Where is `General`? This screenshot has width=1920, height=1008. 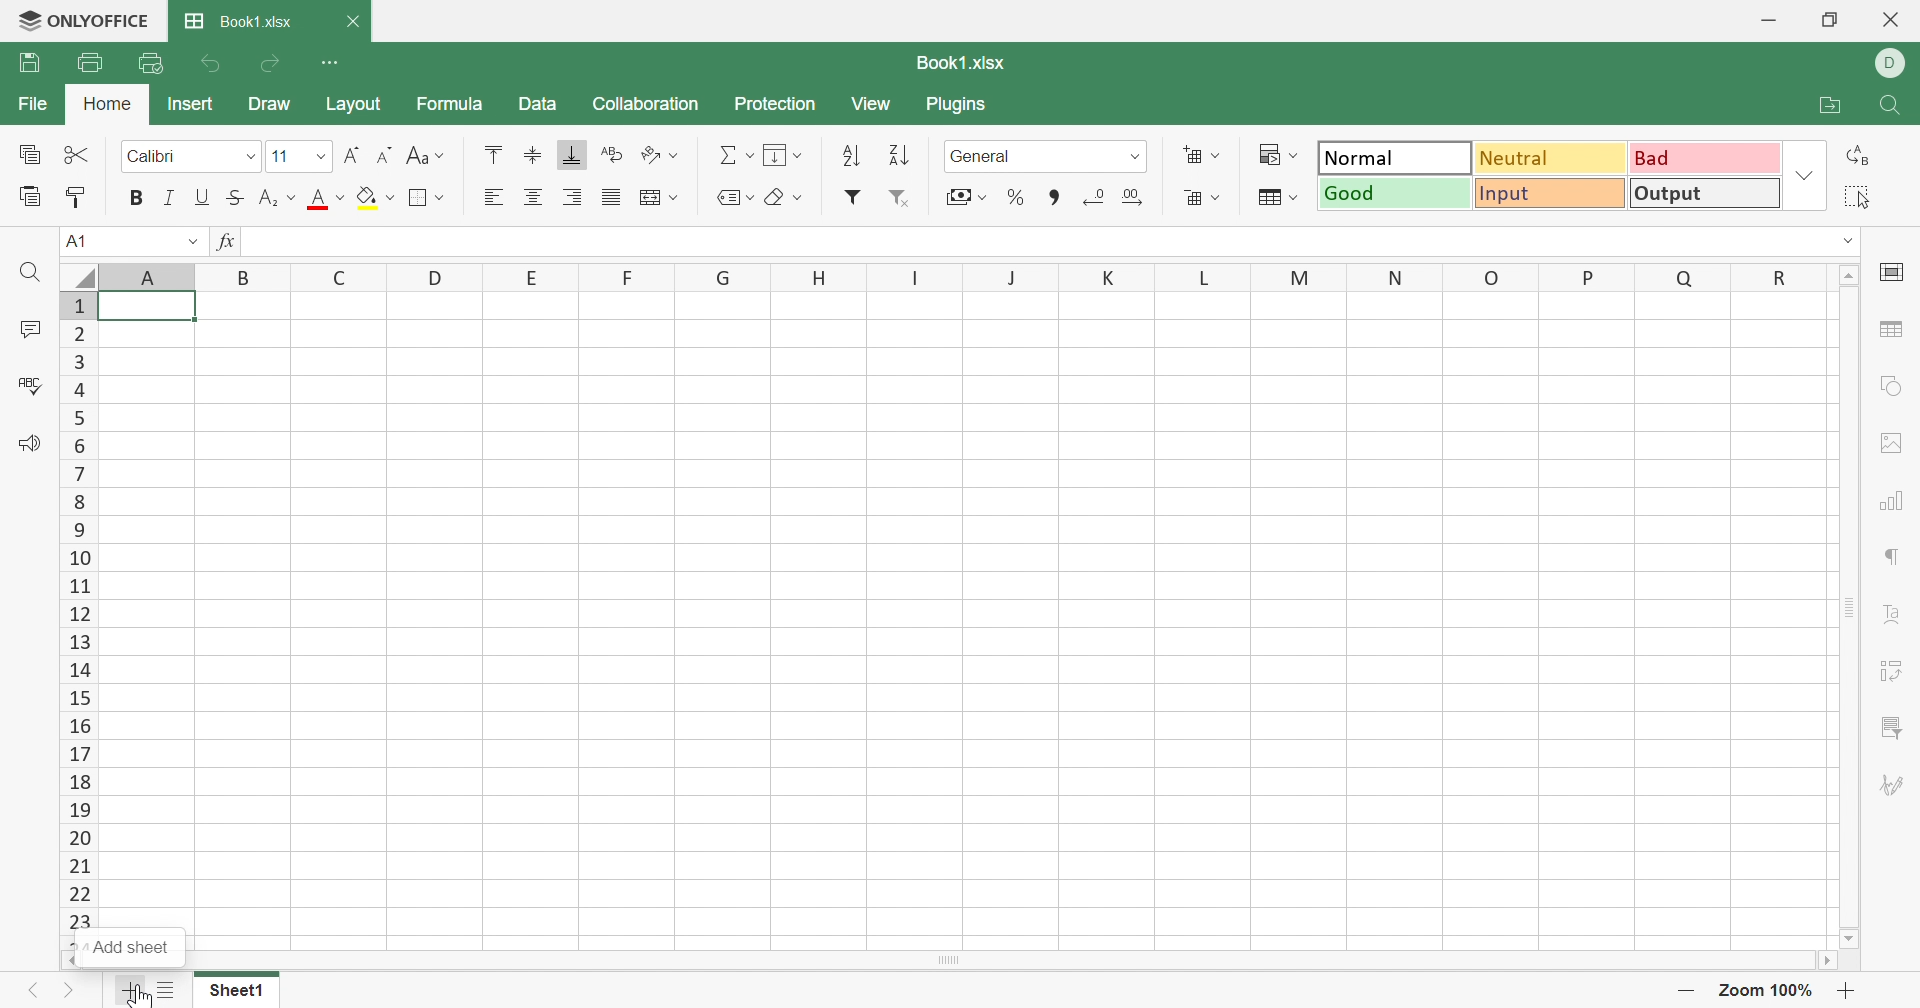 General is located at coordinates (982, 156).